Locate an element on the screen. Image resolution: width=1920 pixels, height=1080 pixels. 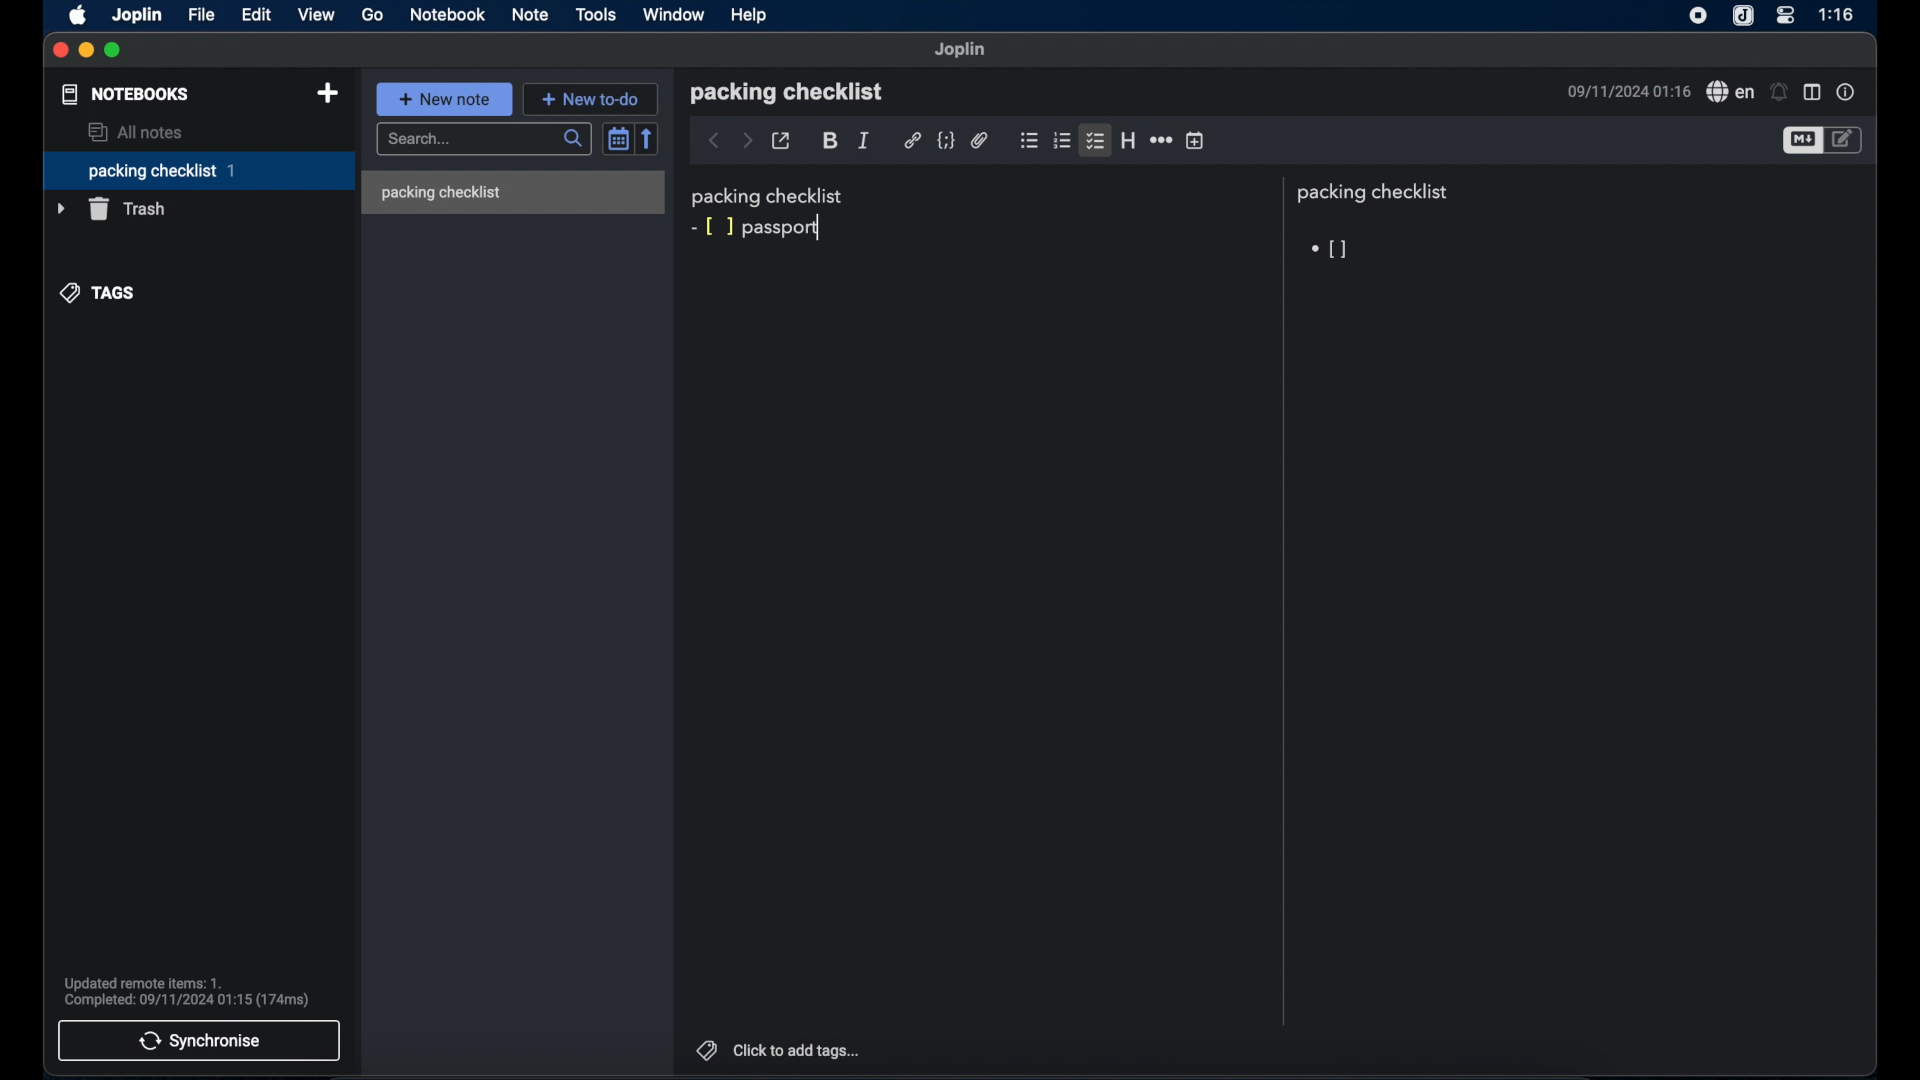
packing checklist is located at coordinates (198, 171).